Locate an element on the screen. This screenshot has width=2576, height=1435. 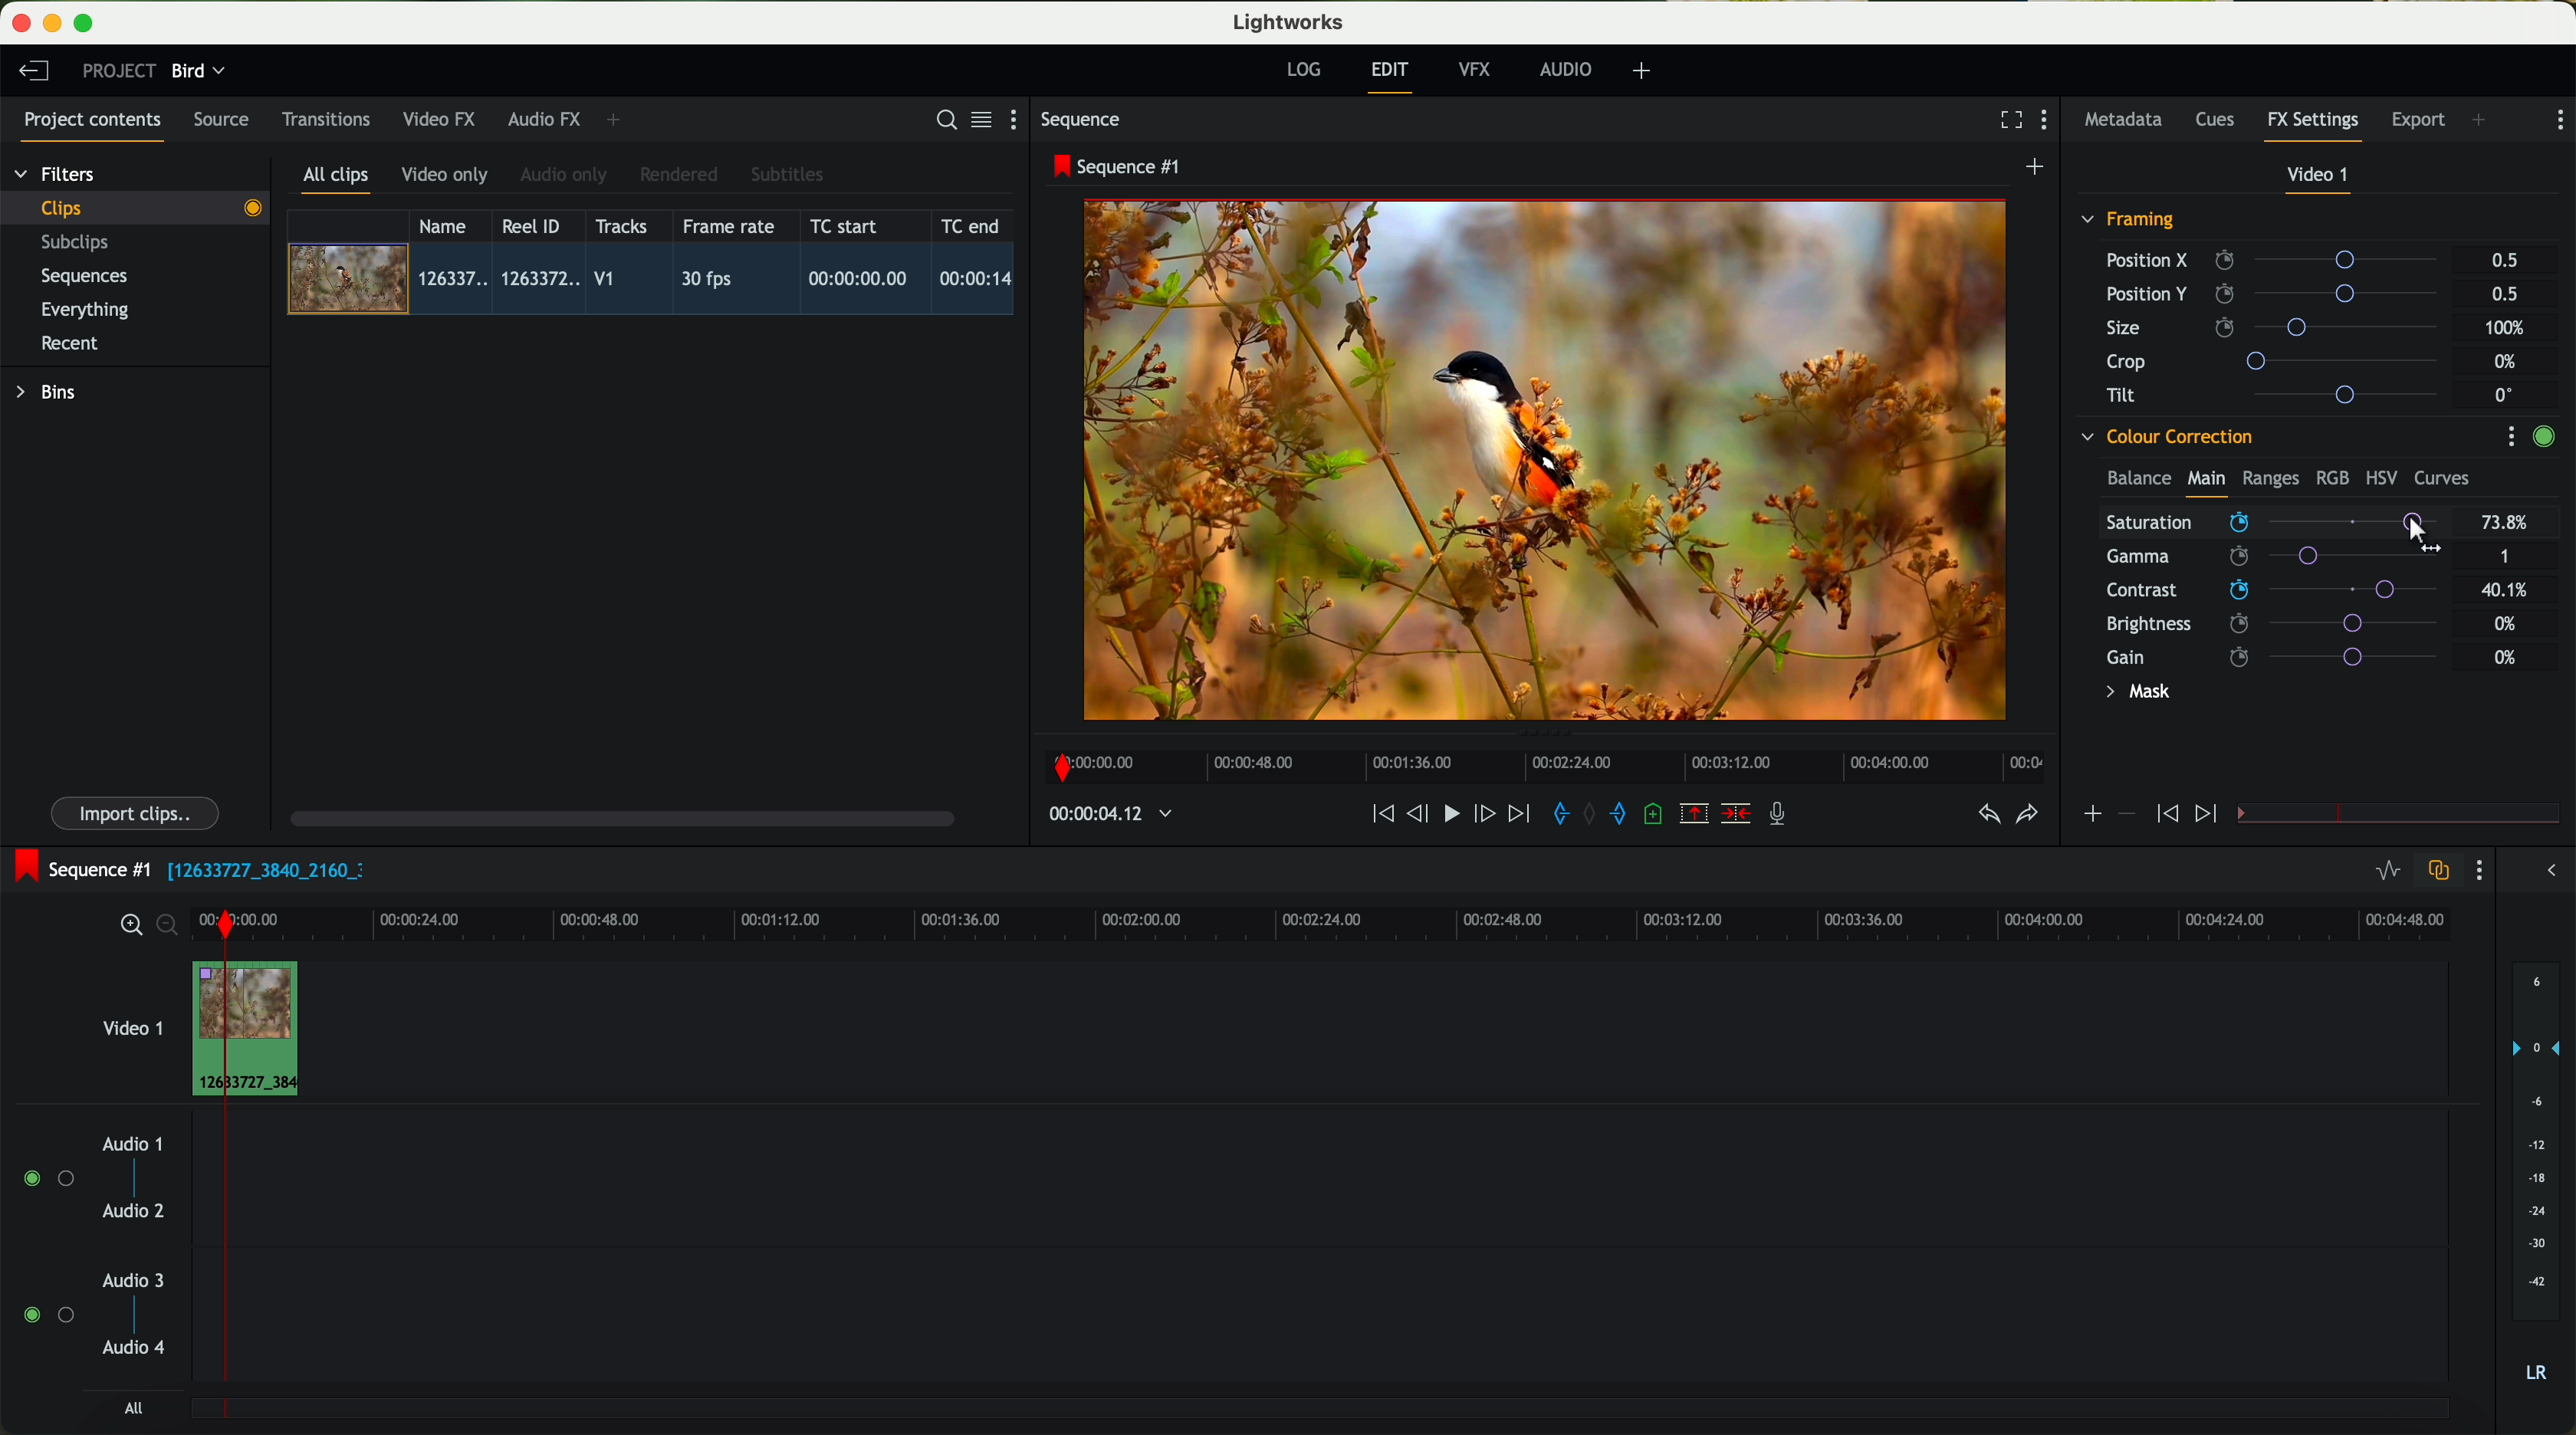
drag video to video track 1 is located at coordinates (254, 1030).